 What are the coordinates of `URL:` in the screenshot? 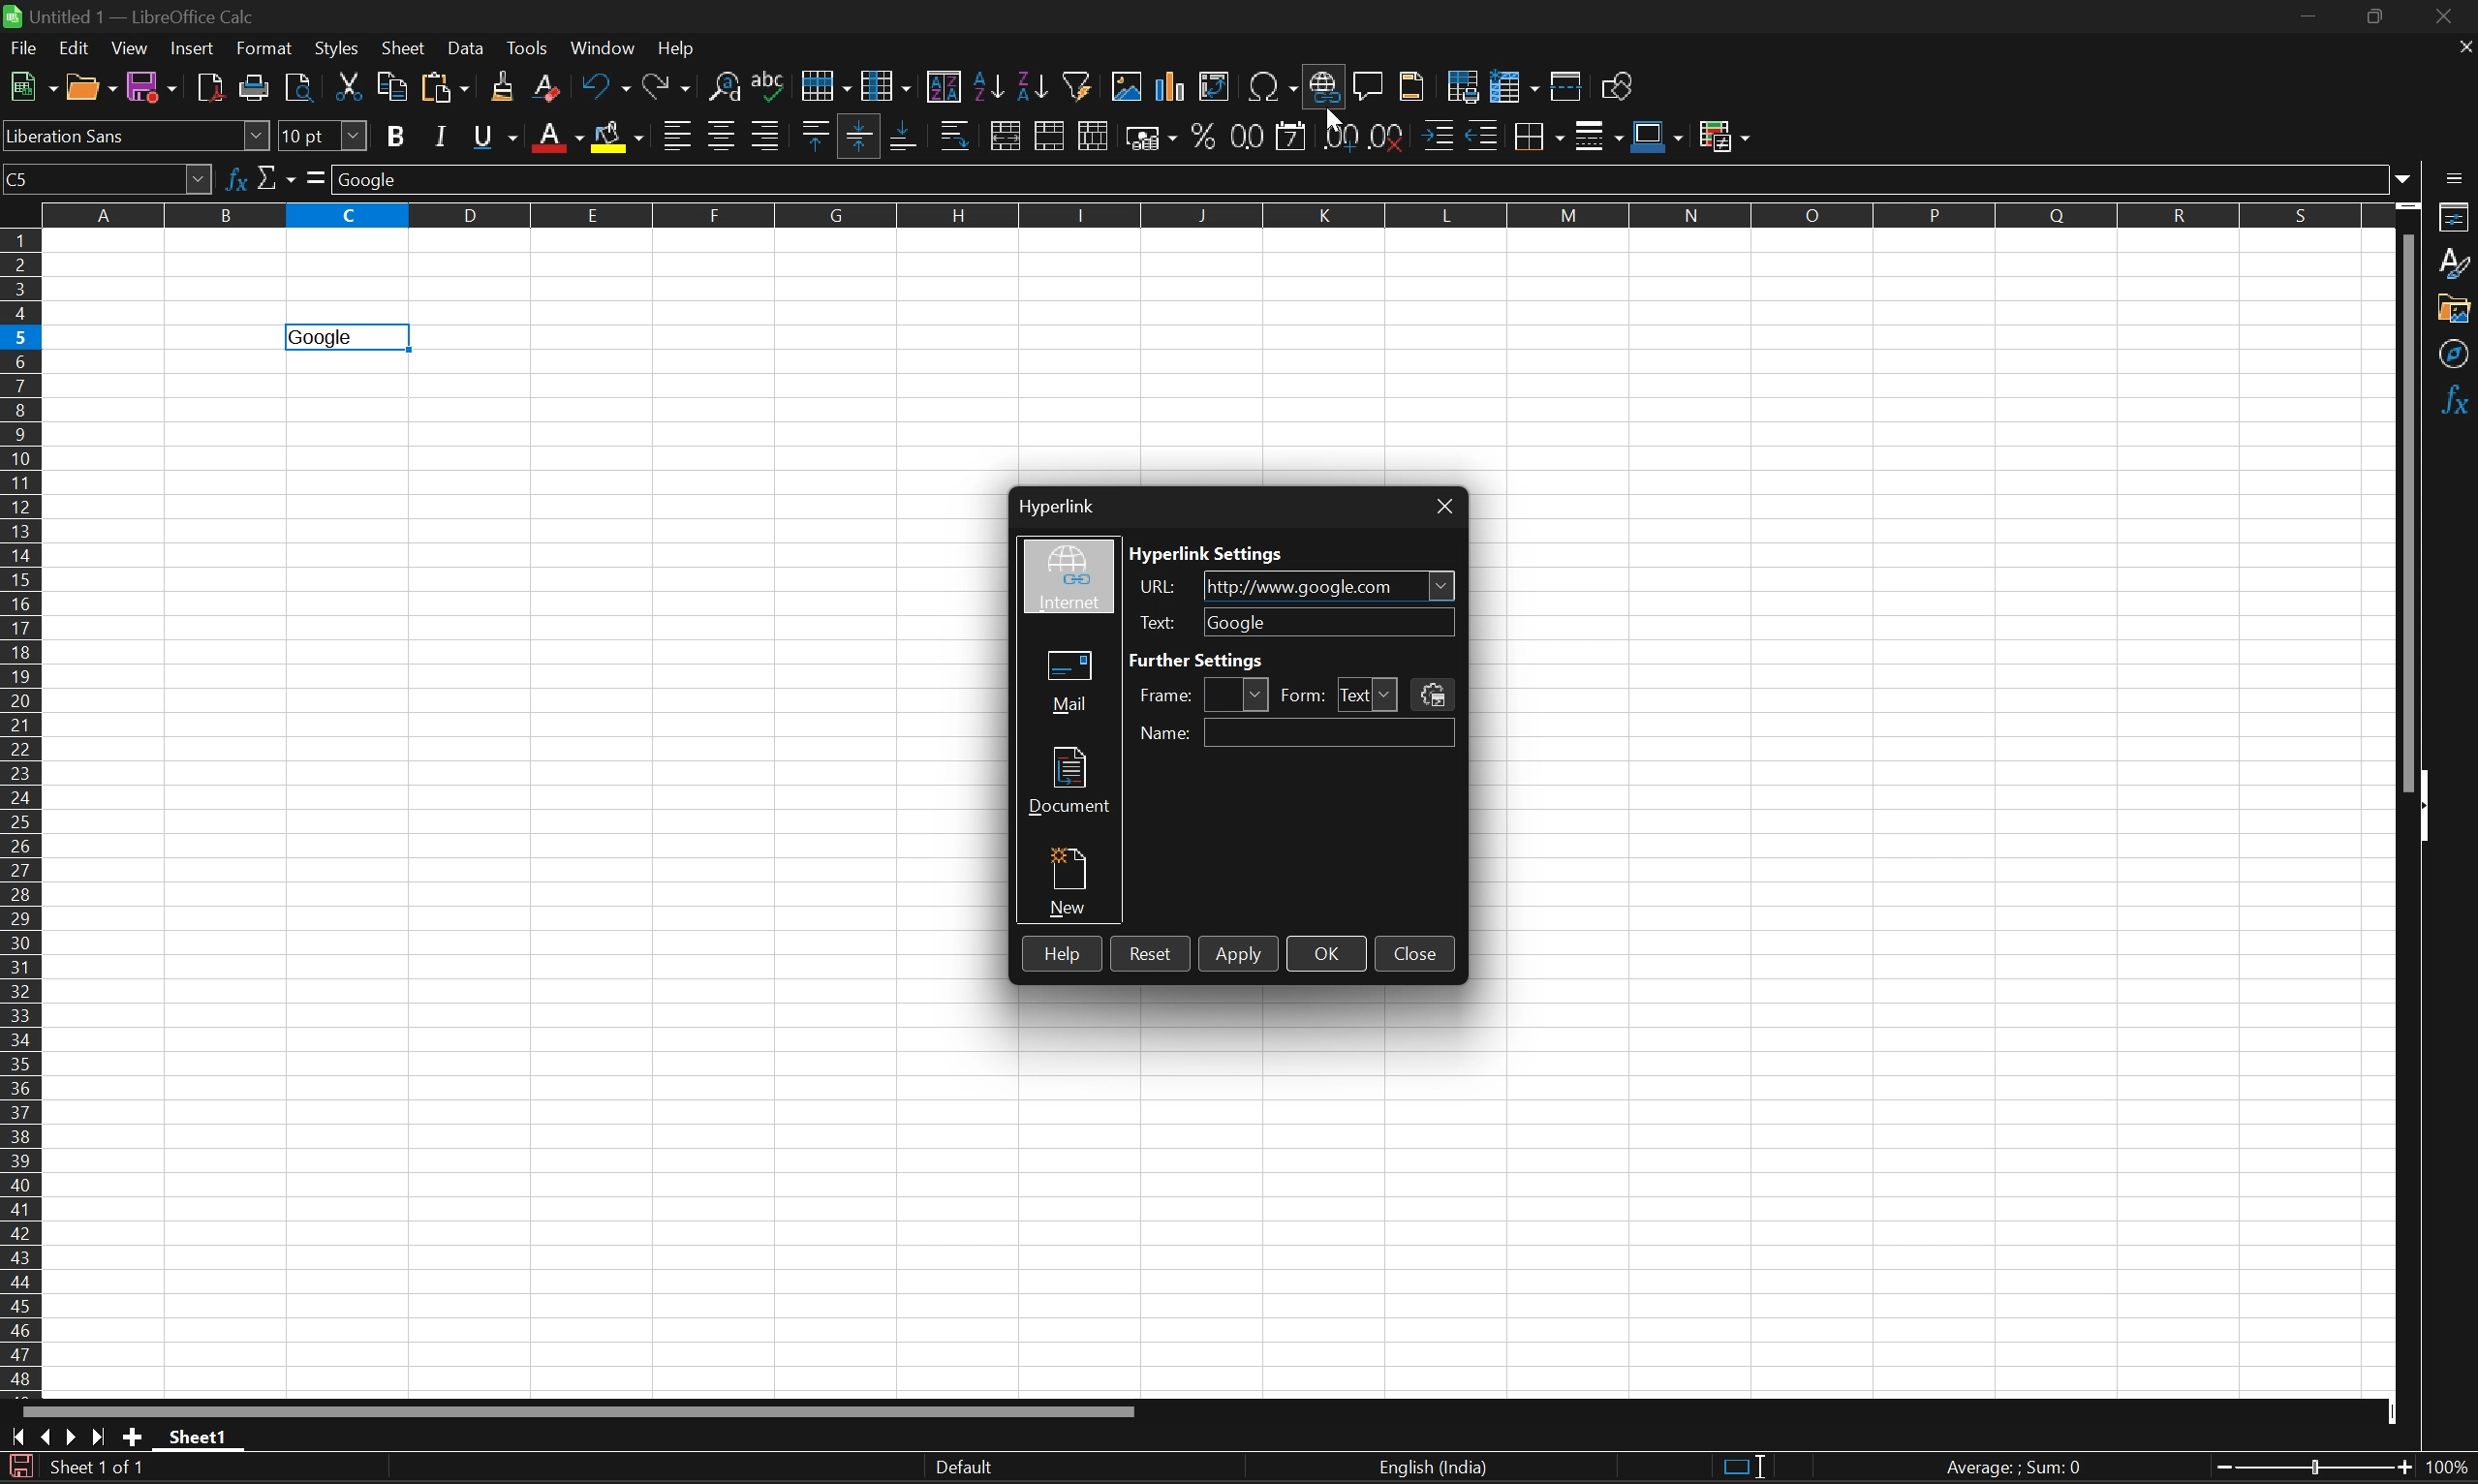 It's located at (1162, 589).